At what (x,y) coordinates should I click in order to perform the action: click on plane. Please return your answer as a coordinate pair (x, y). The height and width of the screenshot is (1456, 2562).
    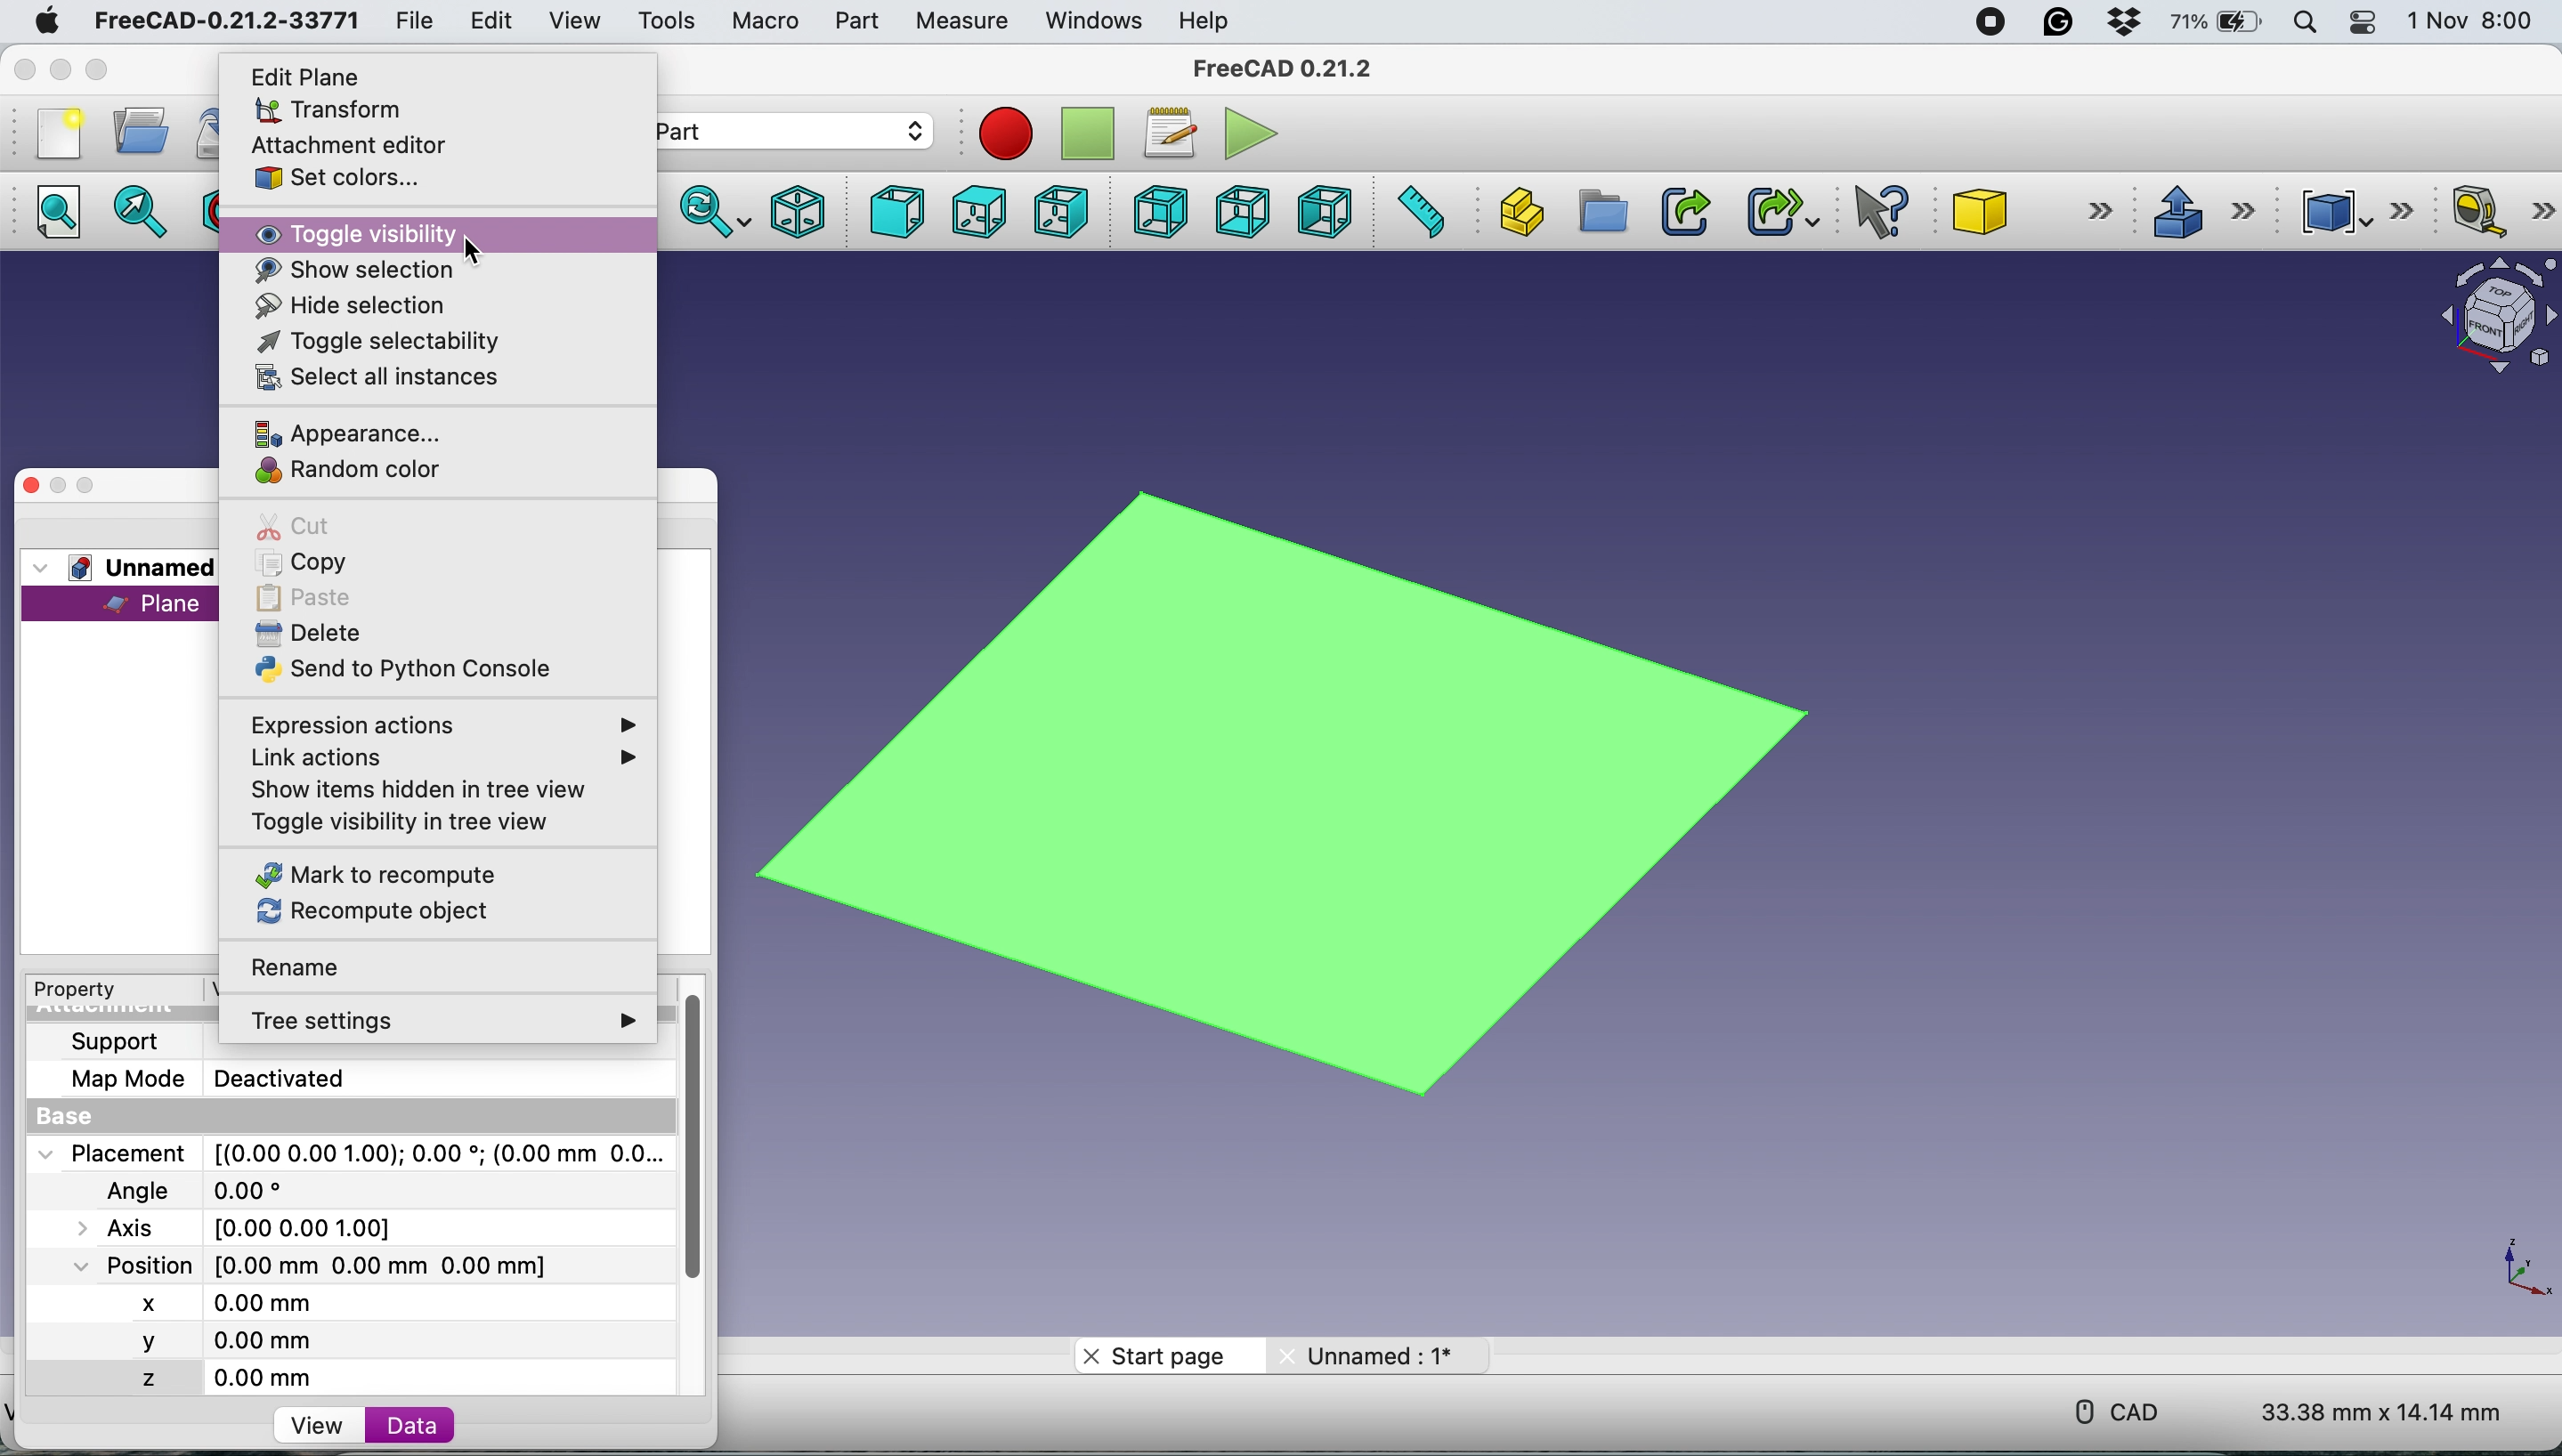
    Looking at the image, I should click on (1277, 791).